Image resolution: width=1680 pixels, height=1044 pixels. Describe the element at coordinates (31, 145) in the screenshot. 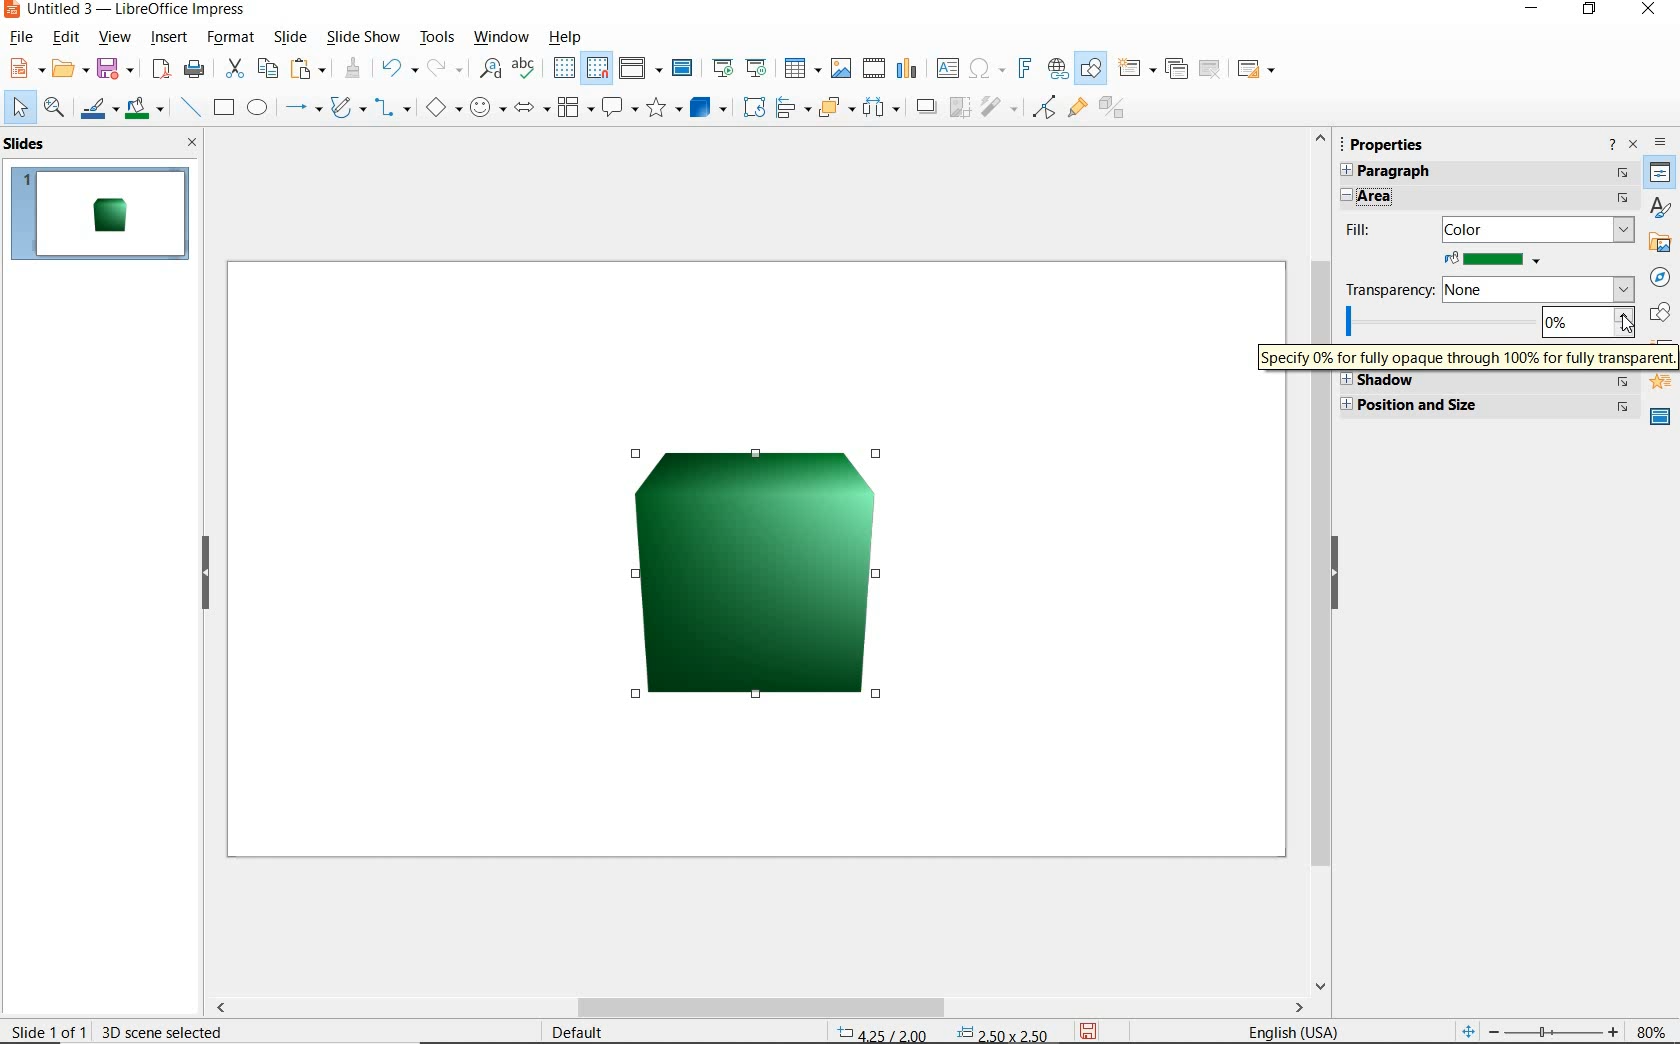

I see `SLIDES` at that location.